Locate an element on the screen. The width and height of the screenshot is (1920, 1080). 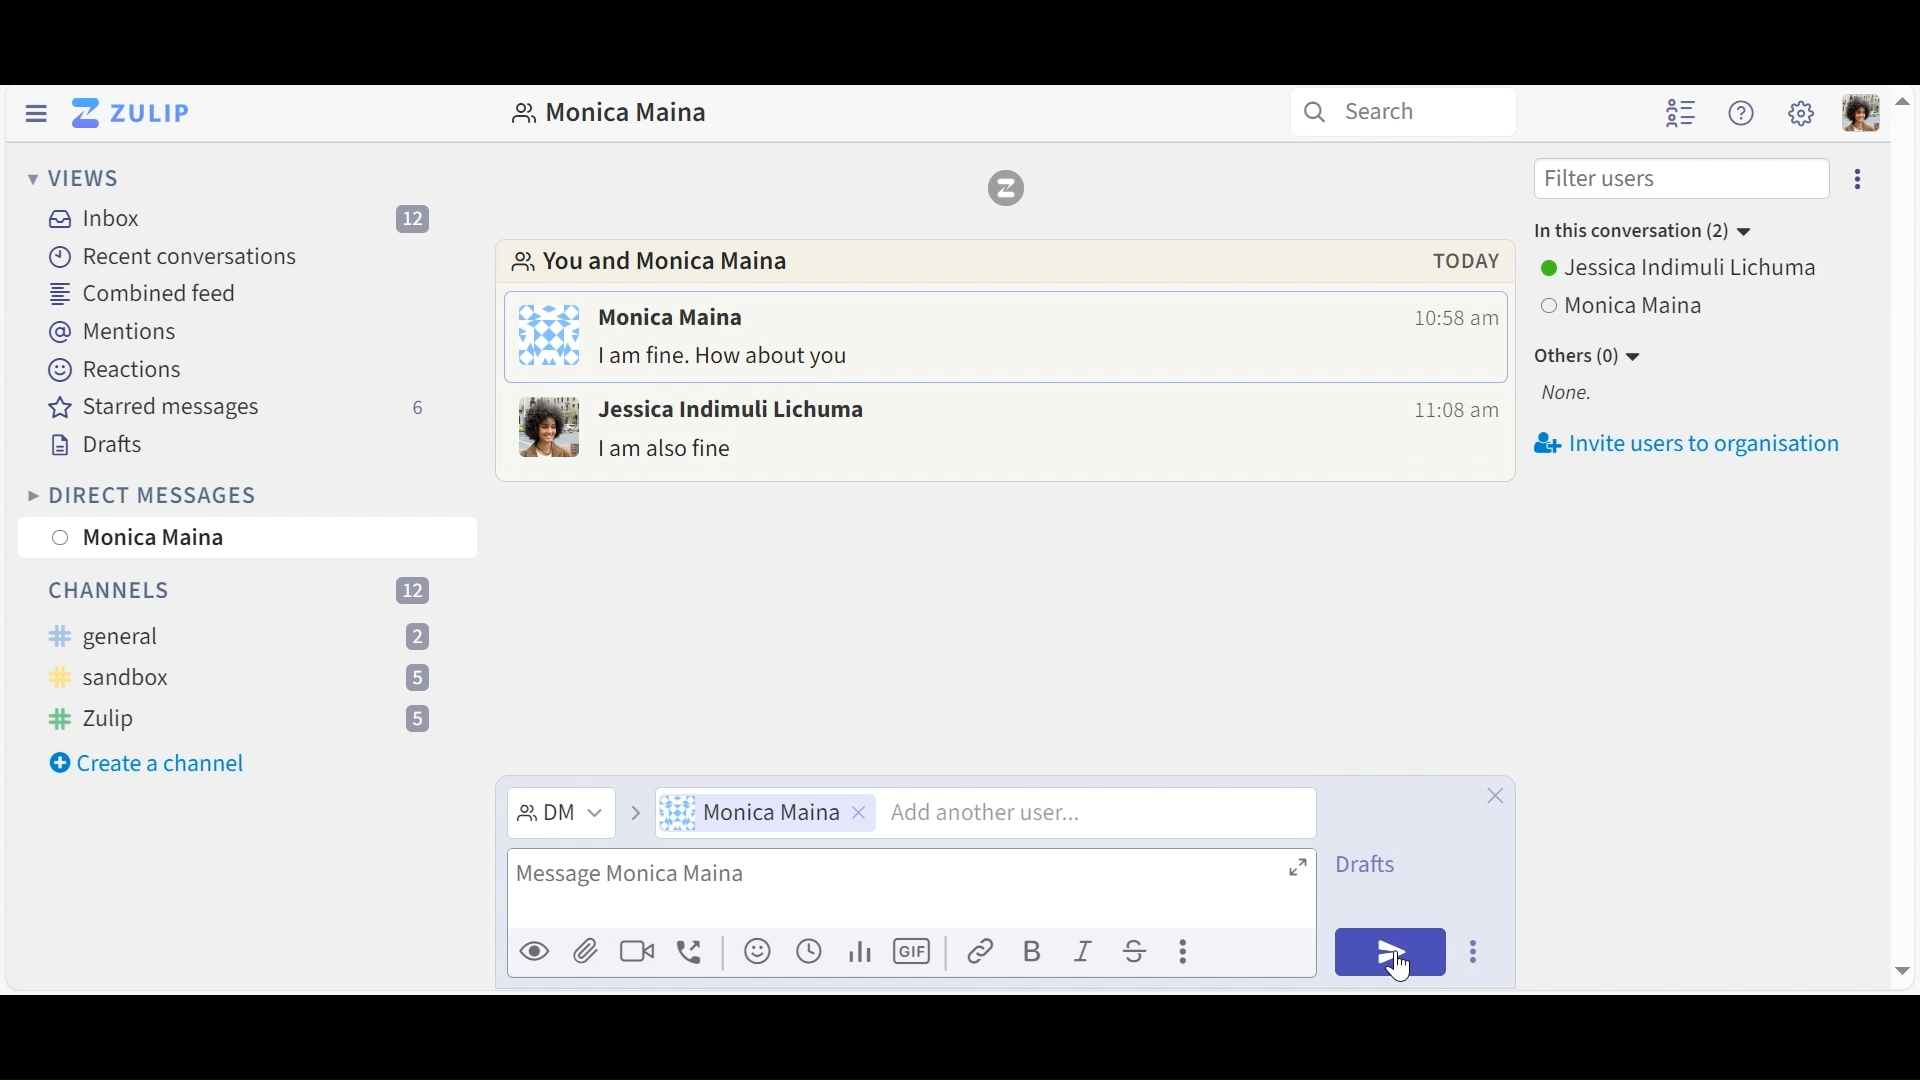
Add global time is located at coordinates (812, 952).